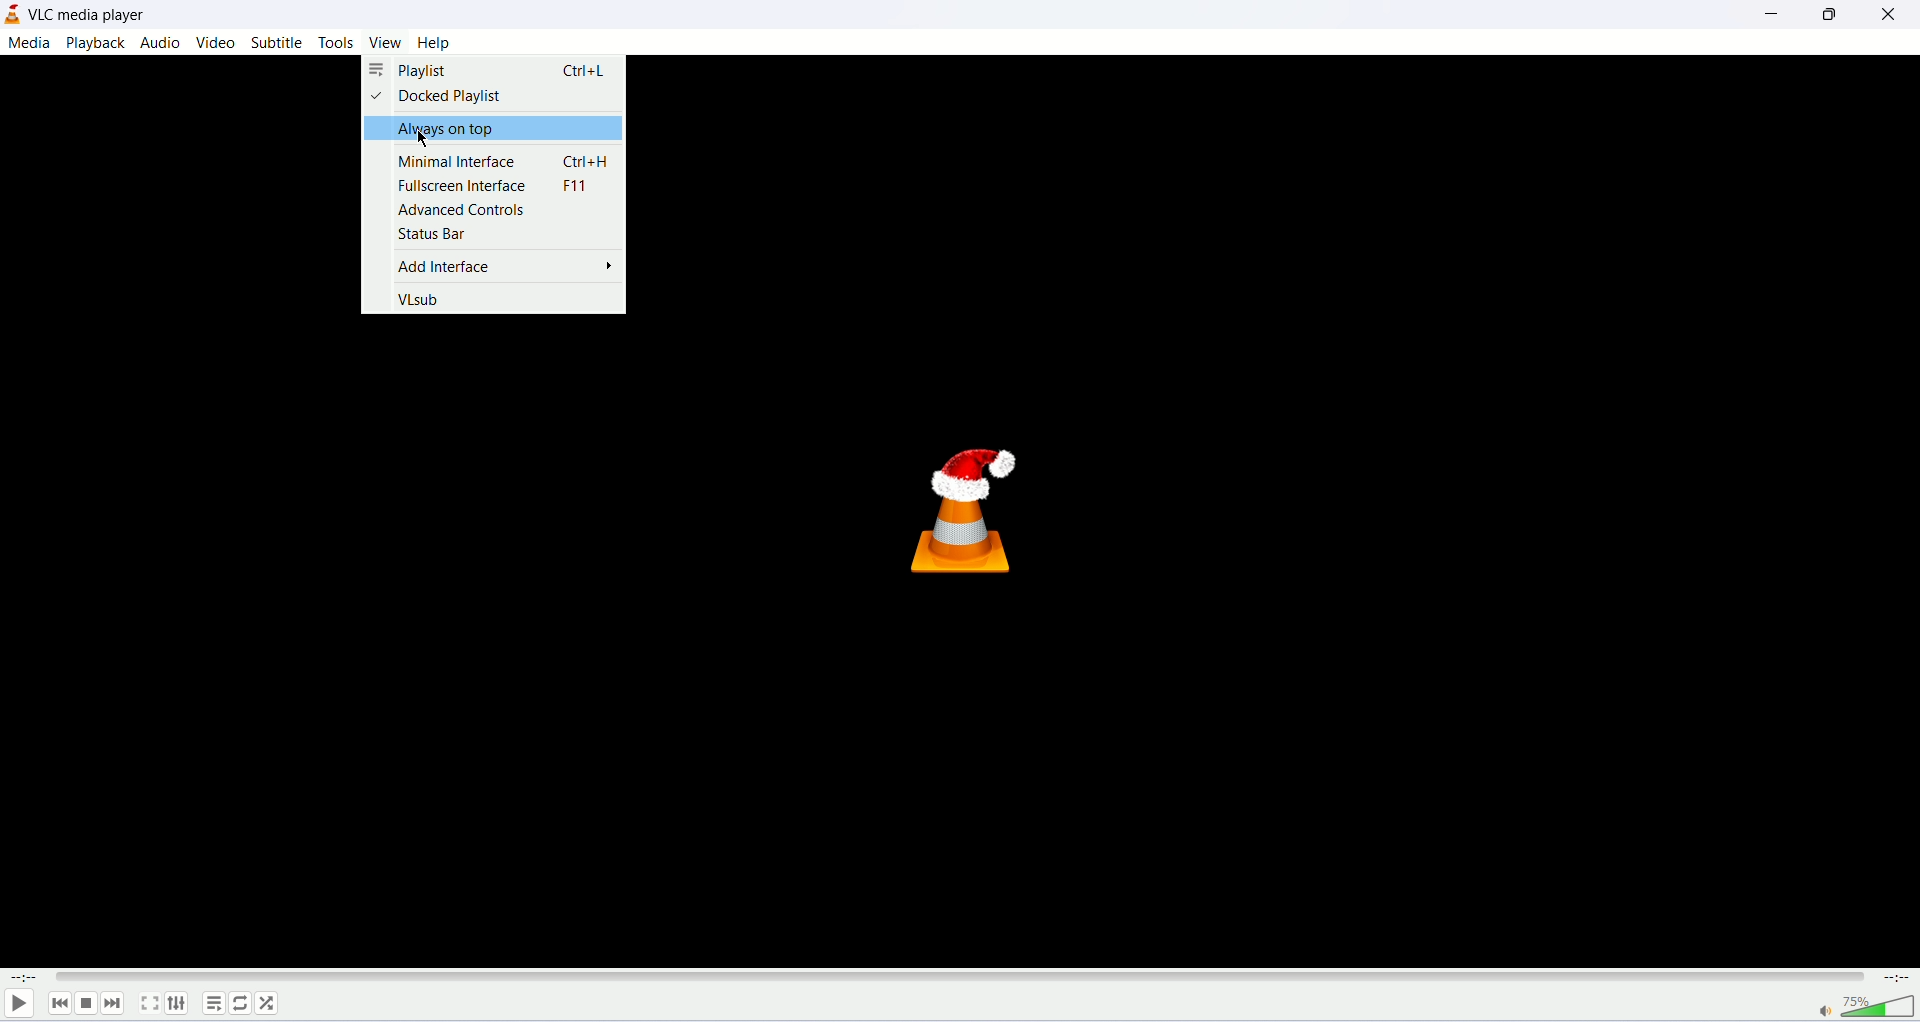 This screenshot has height=1022, width=1920. What do you see at coordinates (1900, 979) in the screenshot?
I see `total time` at bounding box center [1900, 979].